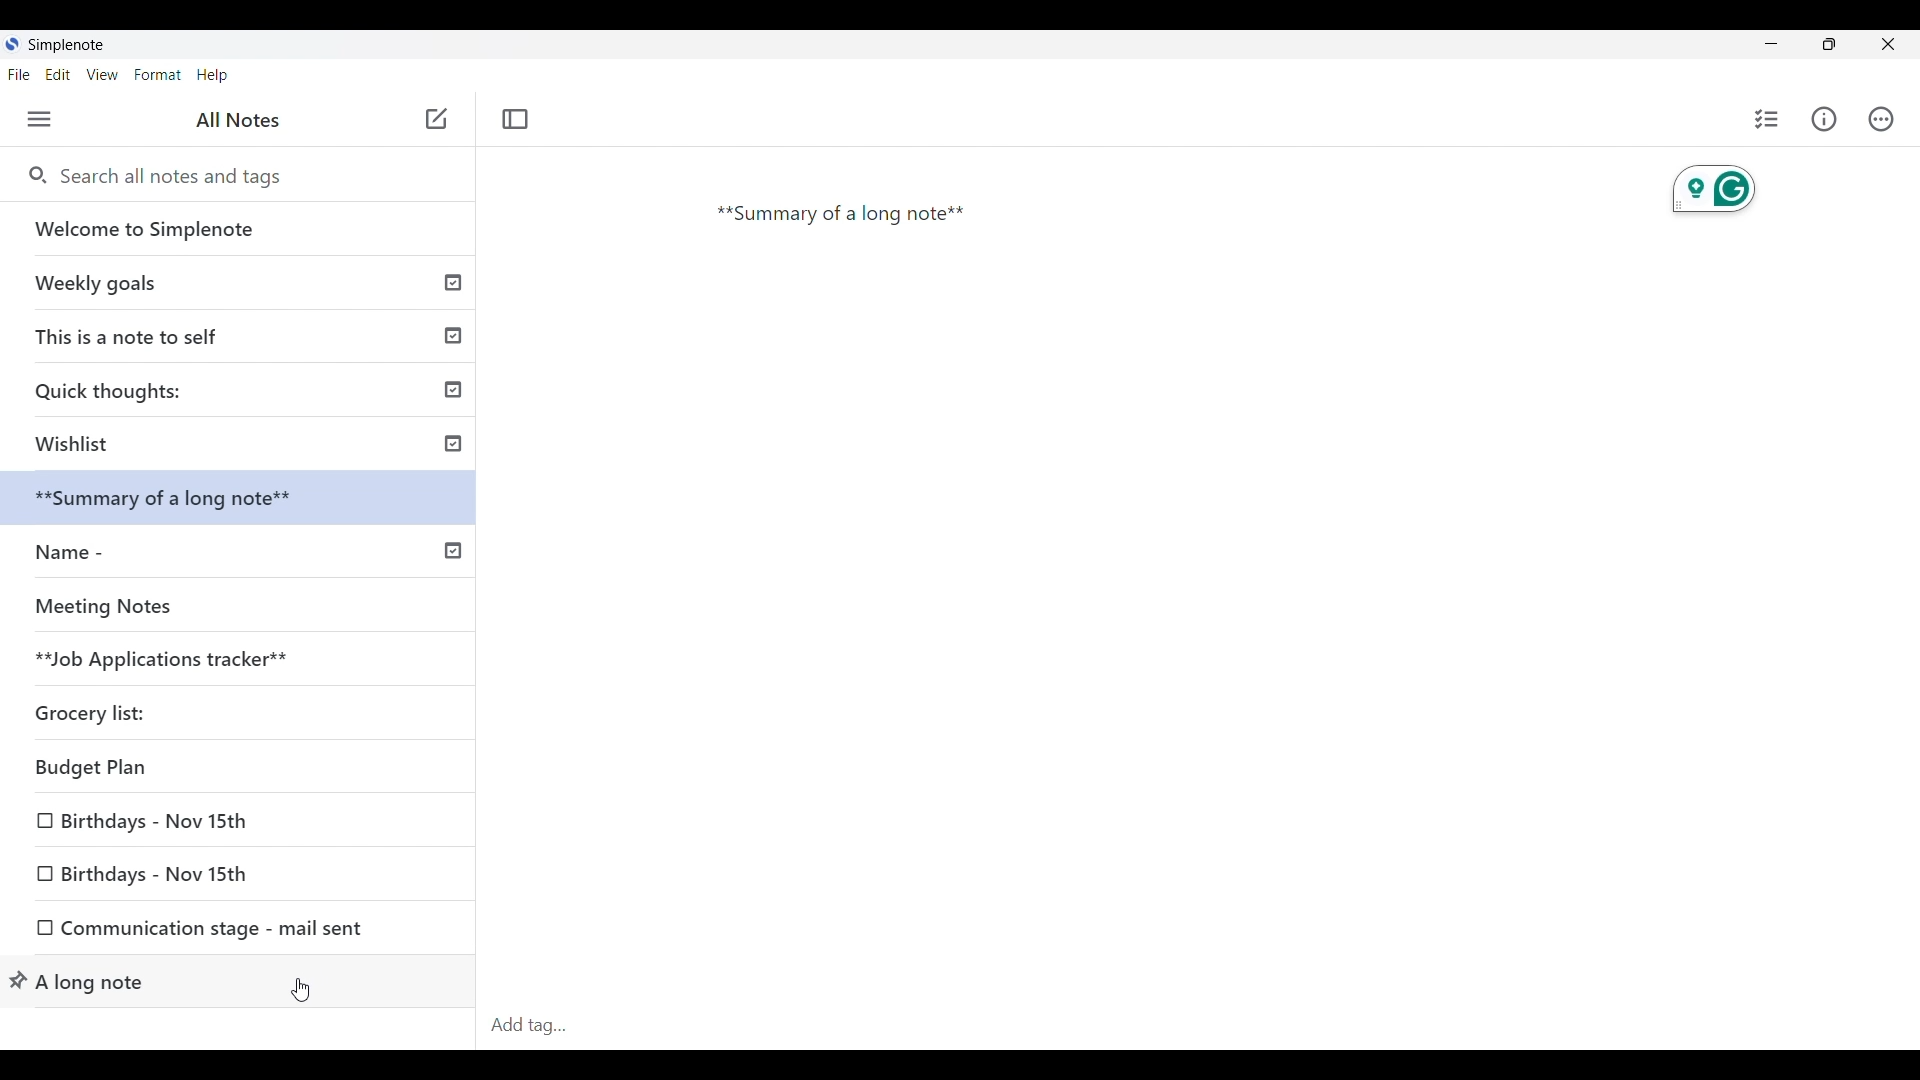  What do you see at coordinates (515, 119) in the screenshot?
I see `Toggle focus mode` at bounding box center [515, 119].